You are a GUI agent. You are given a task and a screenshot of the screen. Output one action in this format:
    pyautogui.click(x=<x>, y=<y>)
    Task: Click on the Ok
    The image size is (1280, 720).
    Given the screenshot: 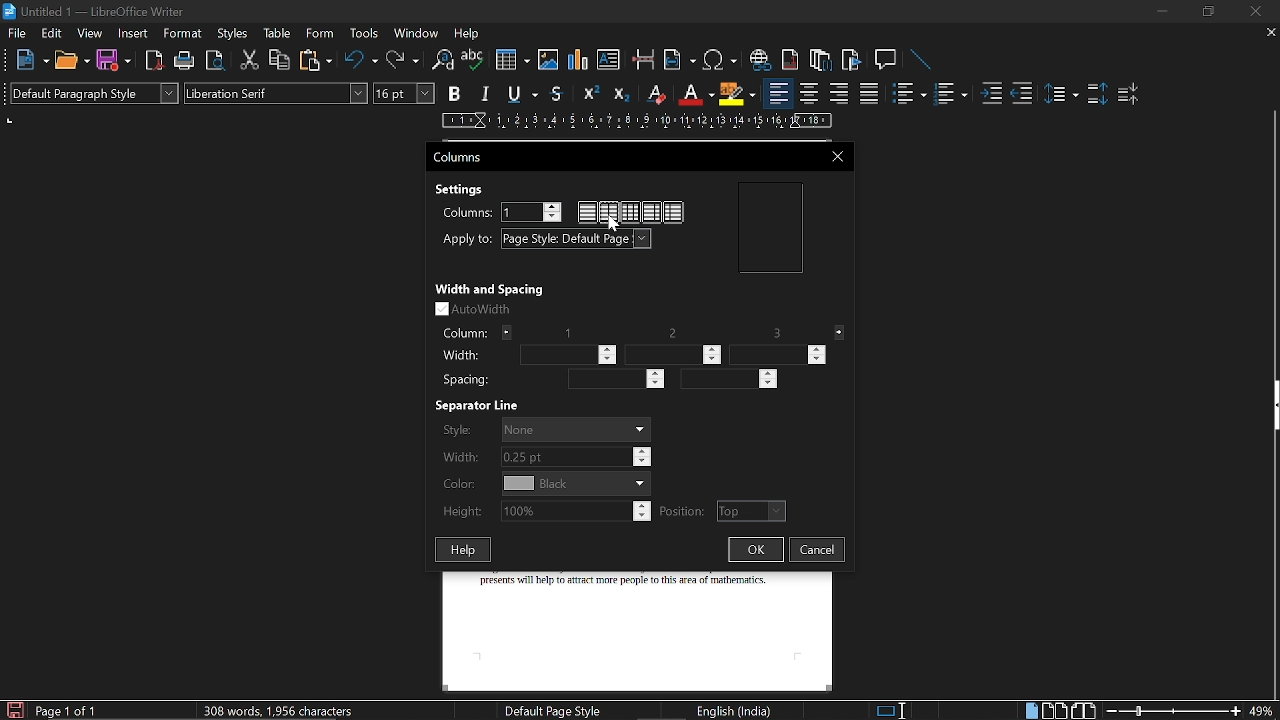 What is the action you would take?
    pyautogui.click(x=757, y=550)
    